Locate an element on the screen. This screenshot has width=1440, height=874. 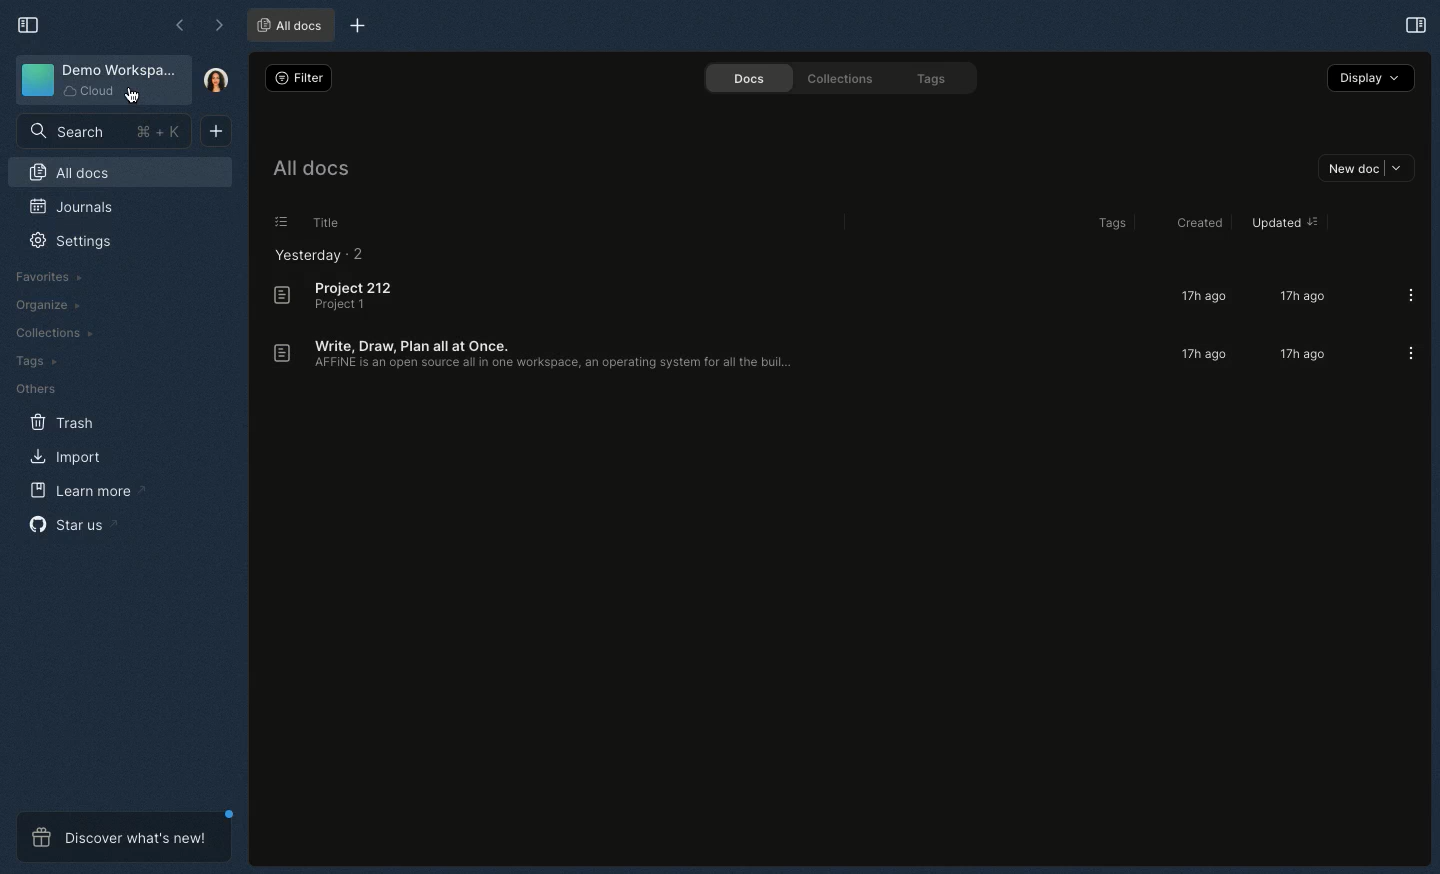
Write, draw, plan all at once is located at coordinates (531, 357).